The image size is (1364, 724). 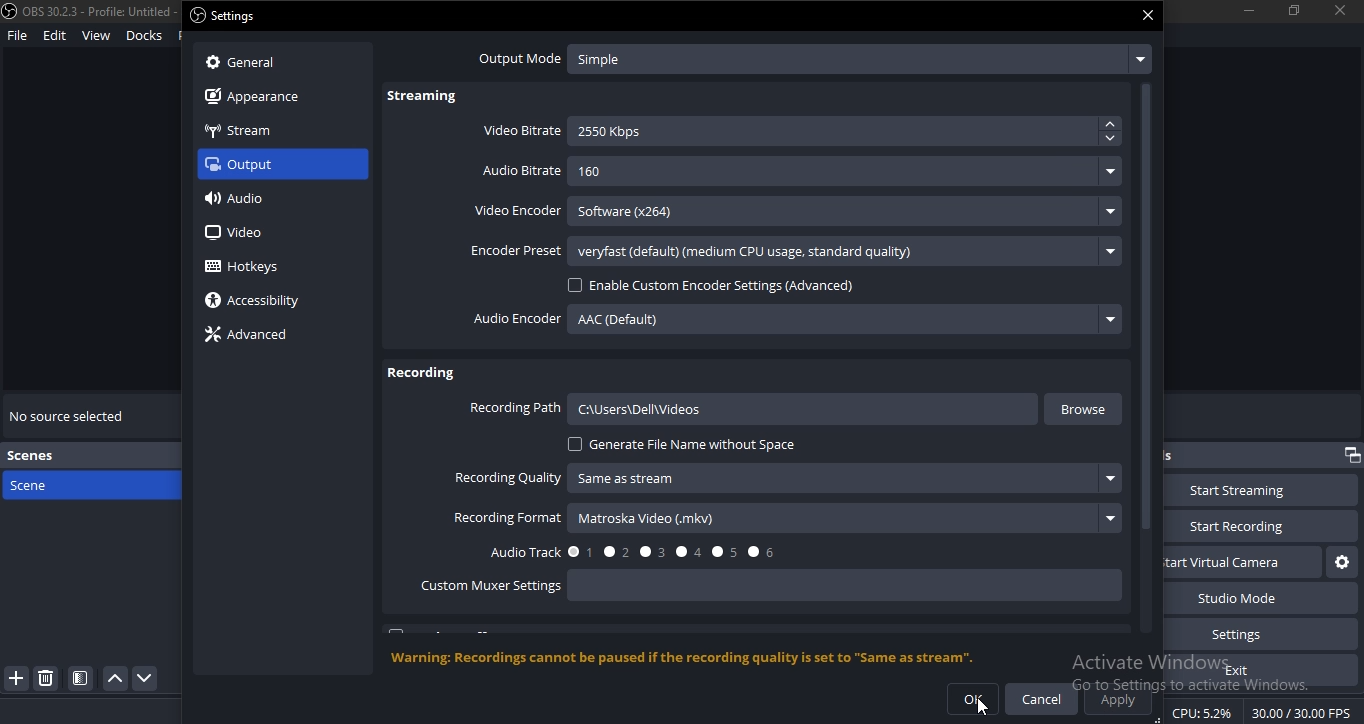 I want to click on stream, so click(x=240, y=134).